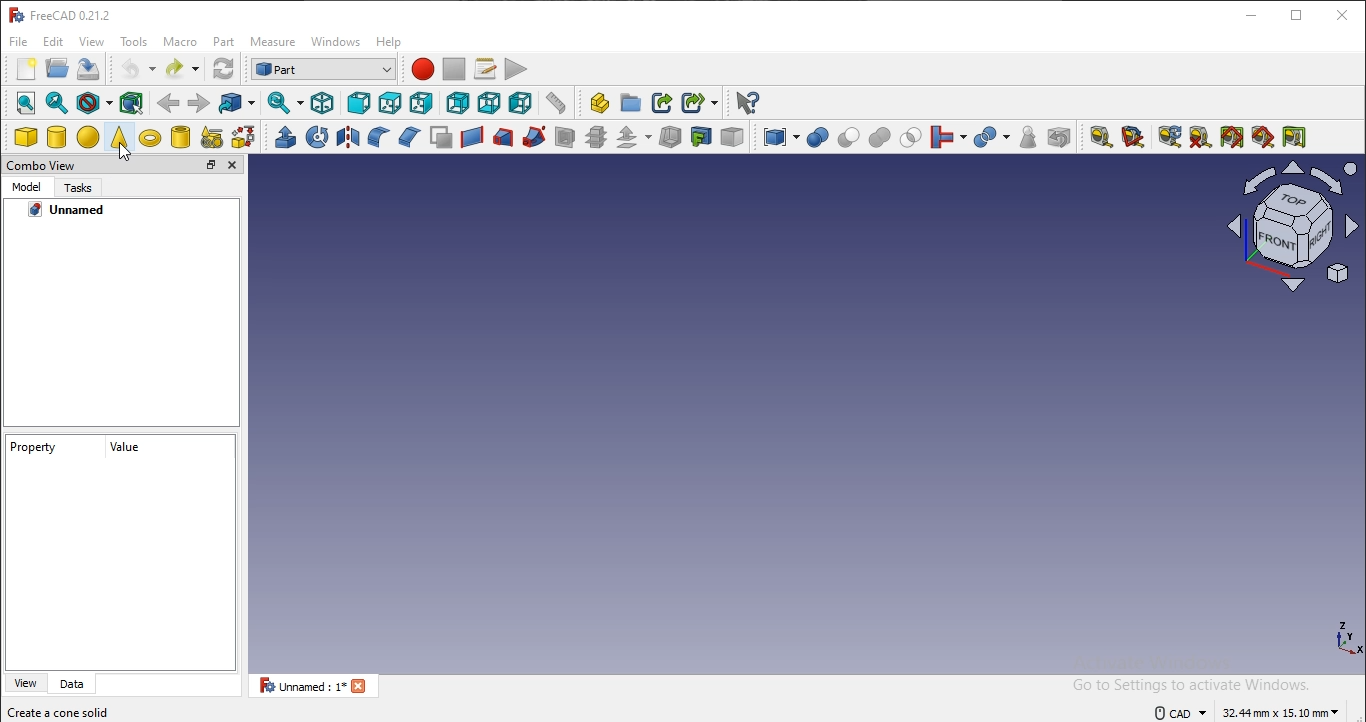 This screenshot has height=722, width=1366. I want to click on toggle delta, so click(1297, 137).